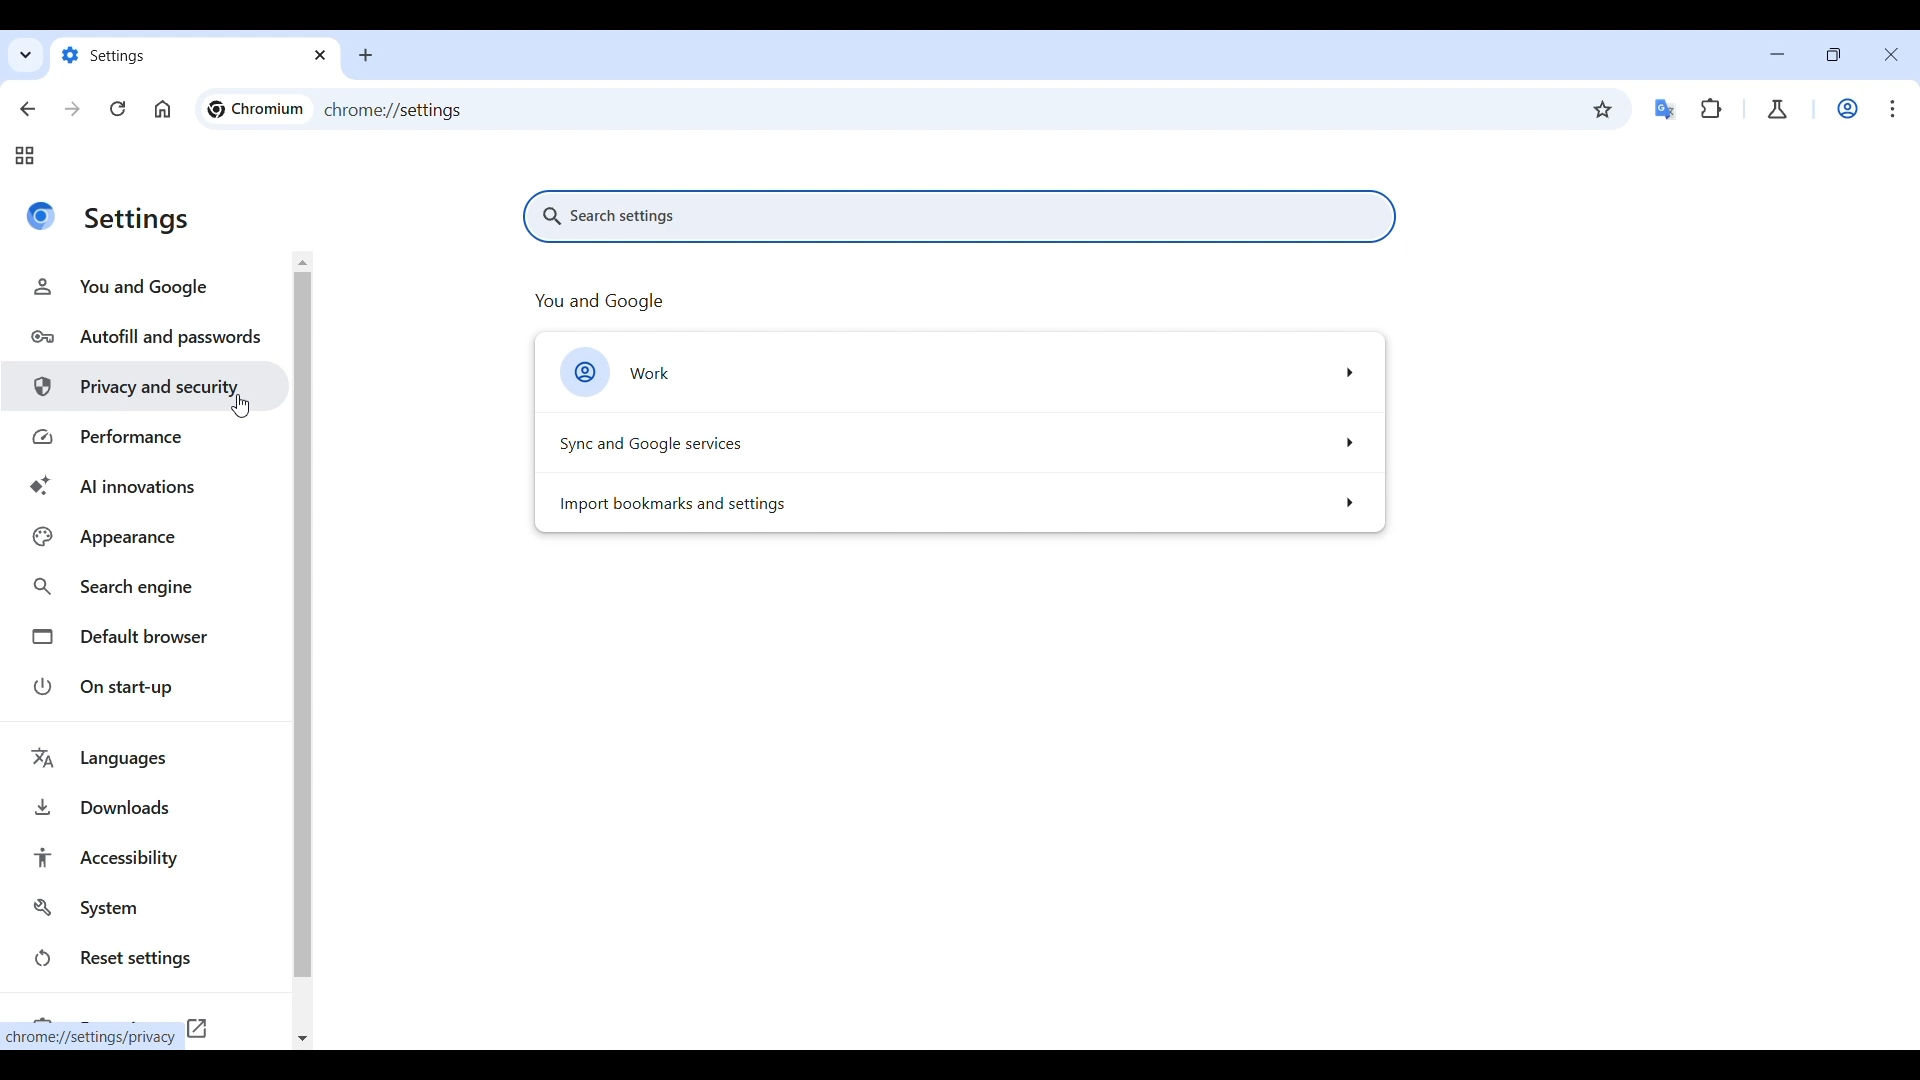 This screenshot has height=1080, width=1920. I want to click on Appearance, so click(143, 537).